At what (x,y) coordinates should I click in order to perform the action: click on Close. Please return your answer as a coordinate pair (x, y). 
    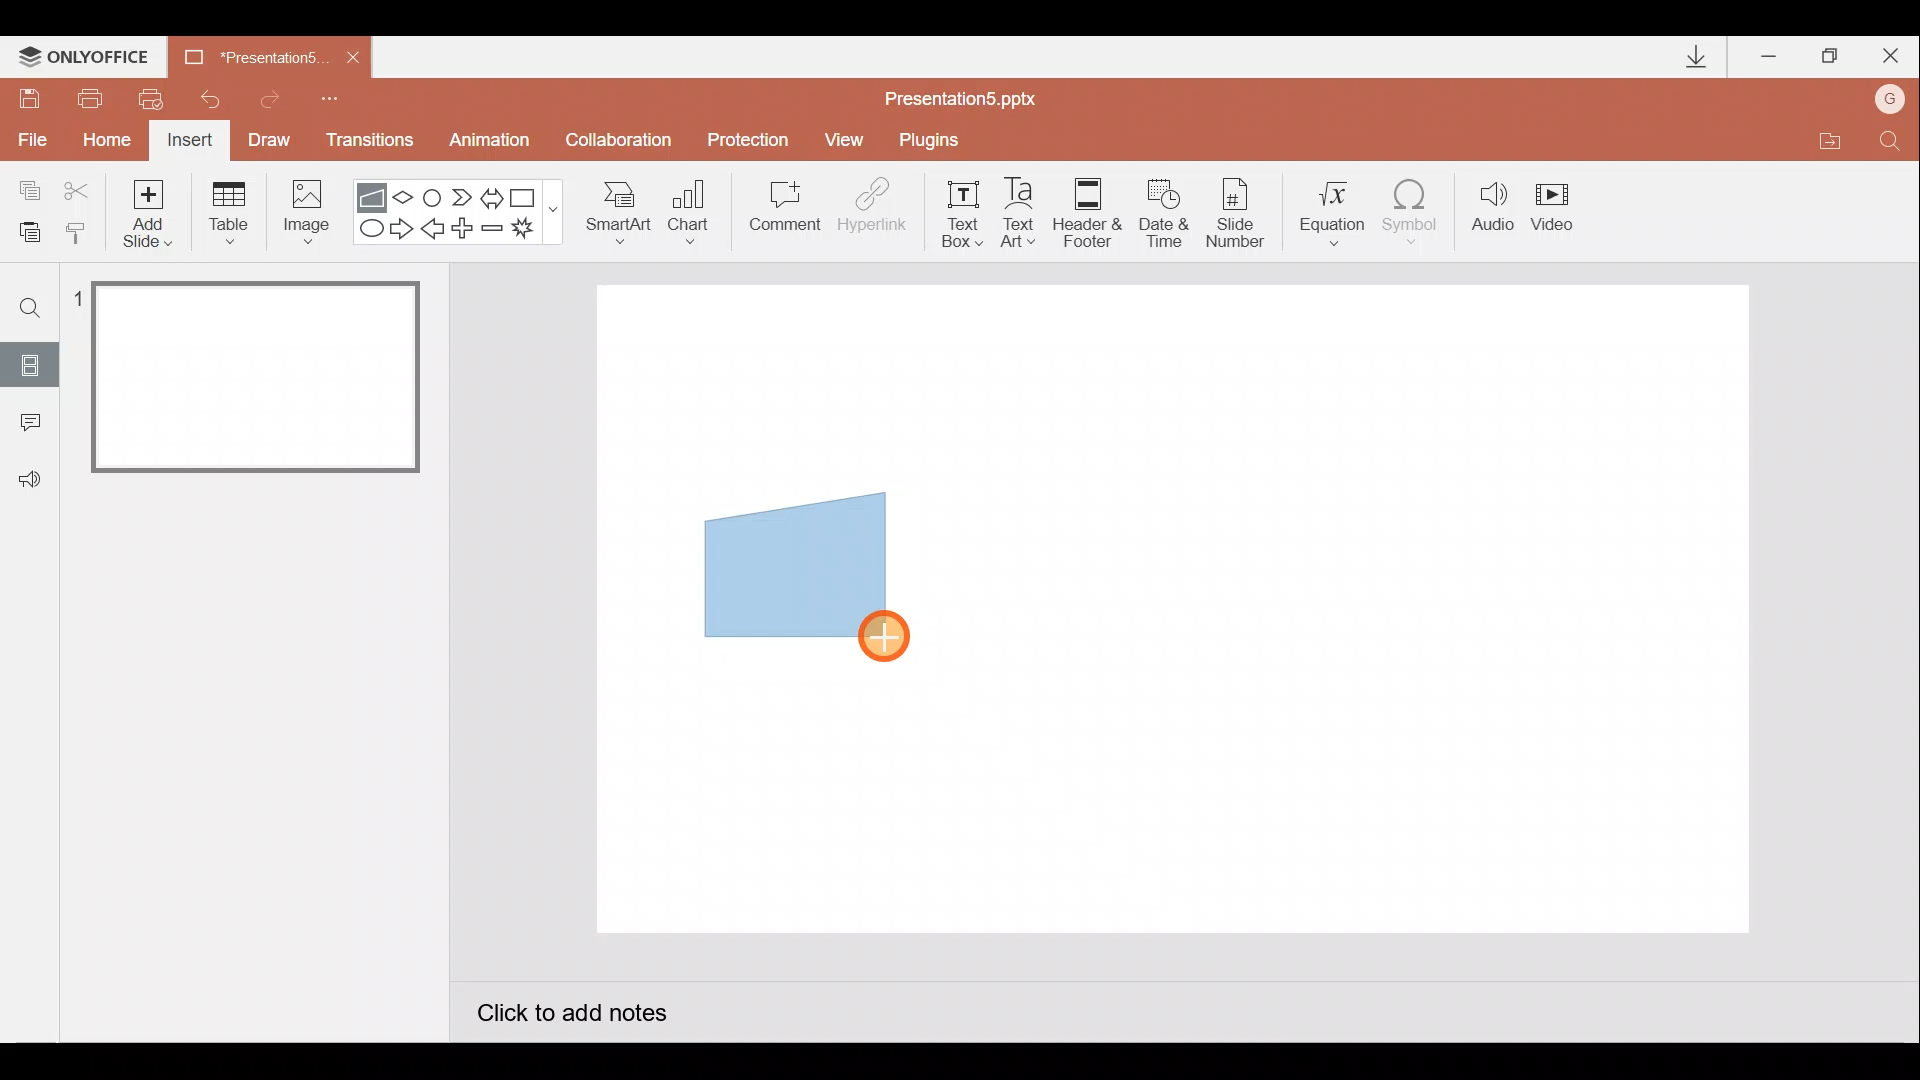
    Looking at the image, I should click on (1891, 60).